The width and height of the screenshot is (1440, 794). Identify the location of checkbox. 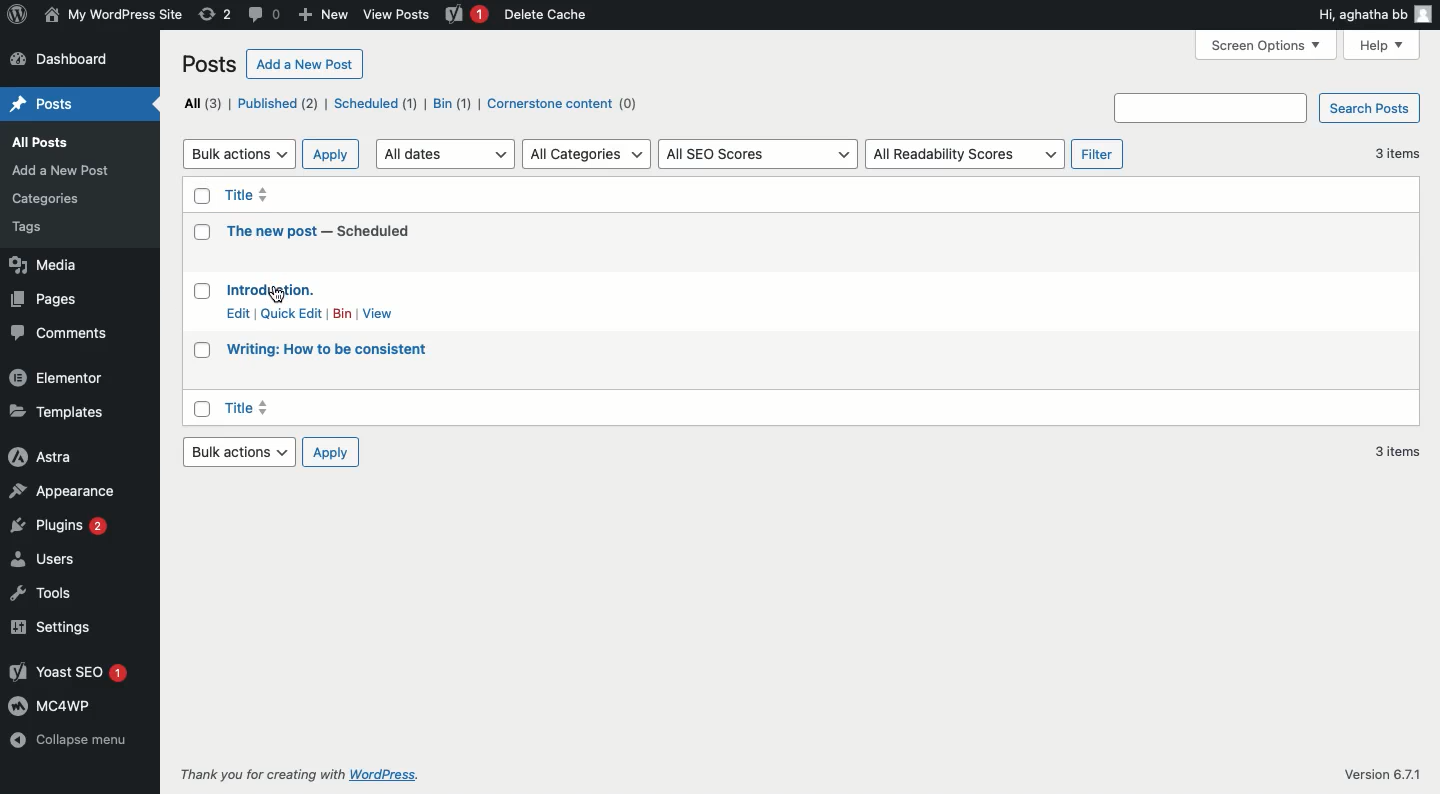
(203, 352).